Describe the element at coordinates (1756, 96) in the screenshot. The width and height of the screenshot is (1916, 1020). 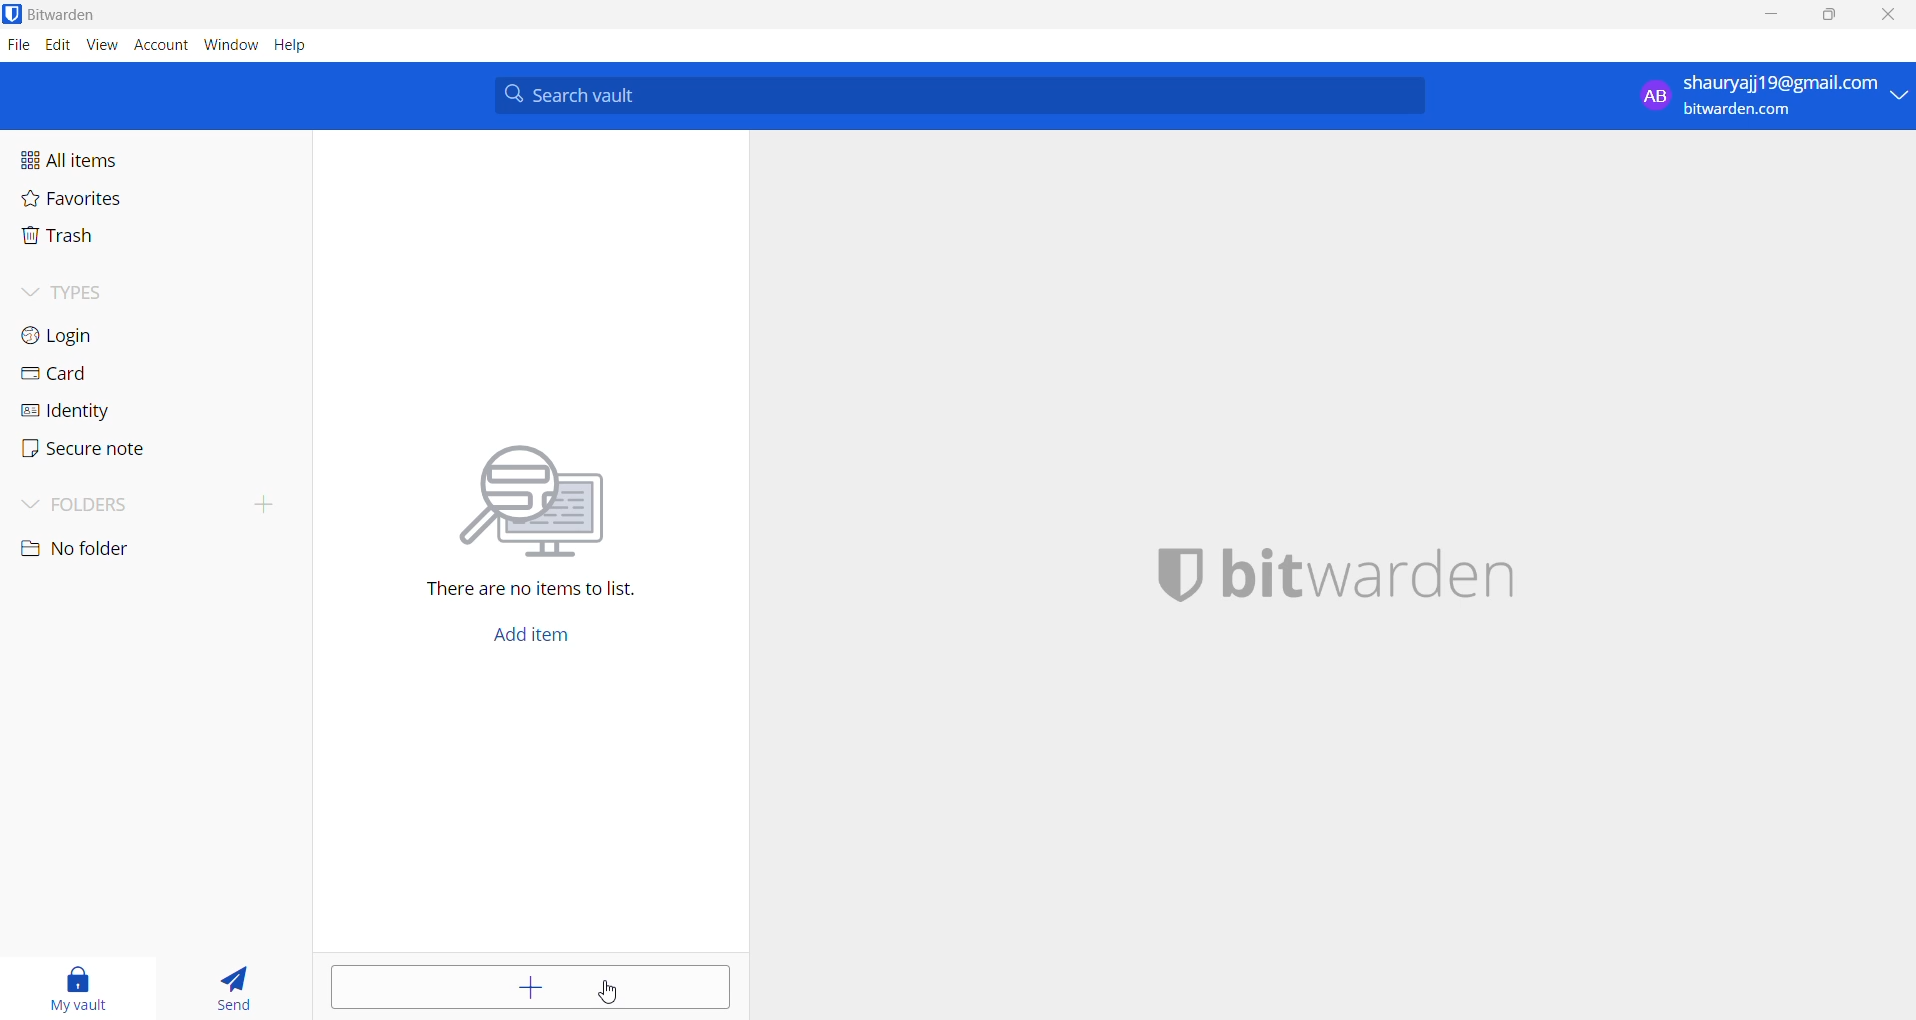
I see `login email` at that location.